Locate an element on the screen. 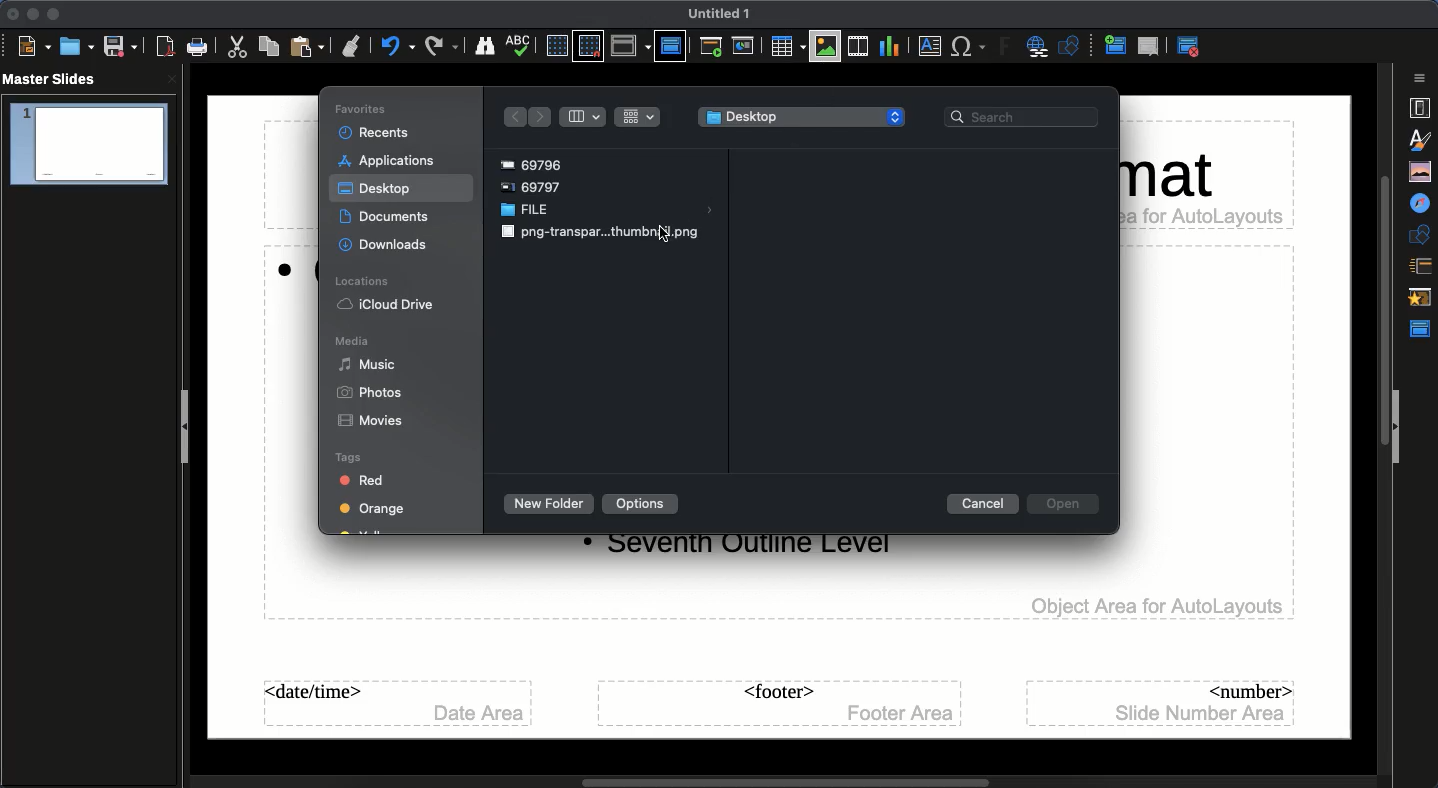  Photos is located at coordinates (374, 393).